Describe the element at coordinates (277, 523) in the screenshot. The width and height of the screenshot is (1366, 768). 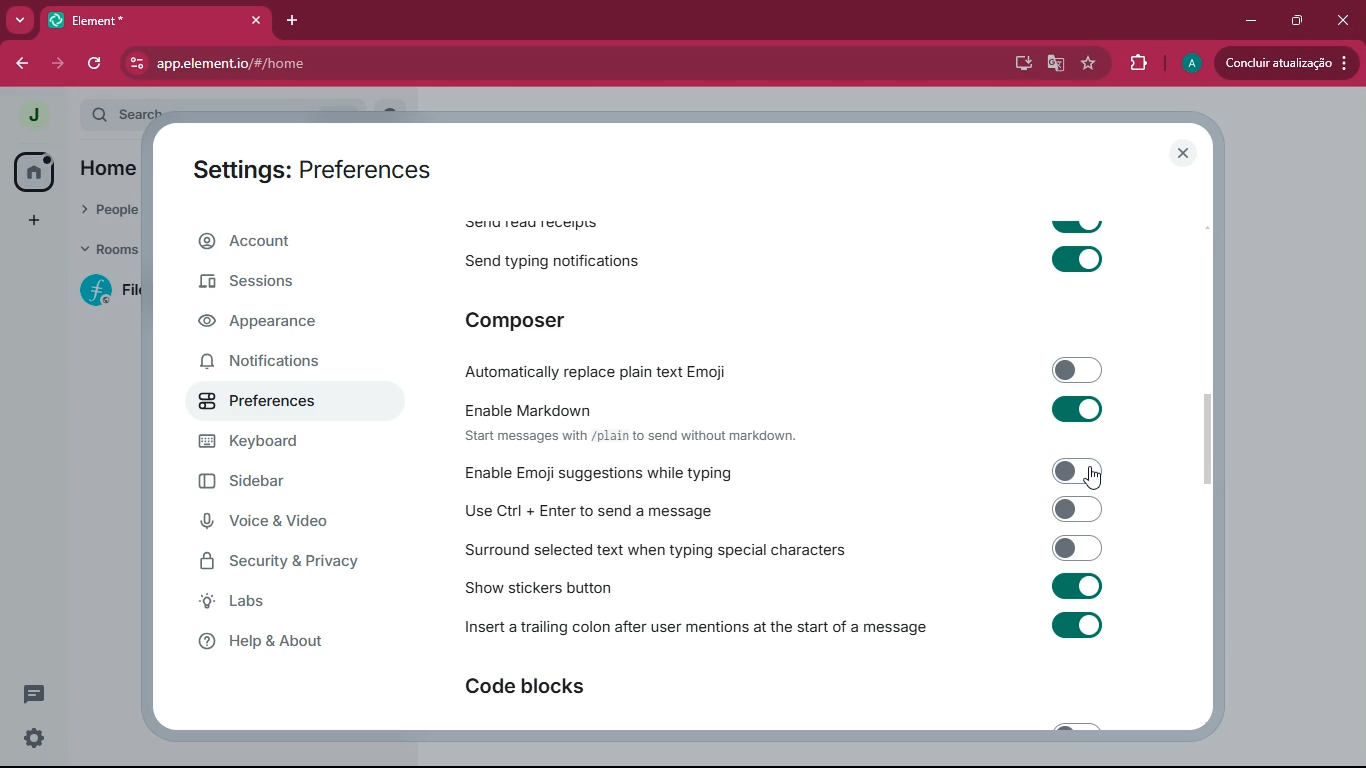
I see `voice` at that location.